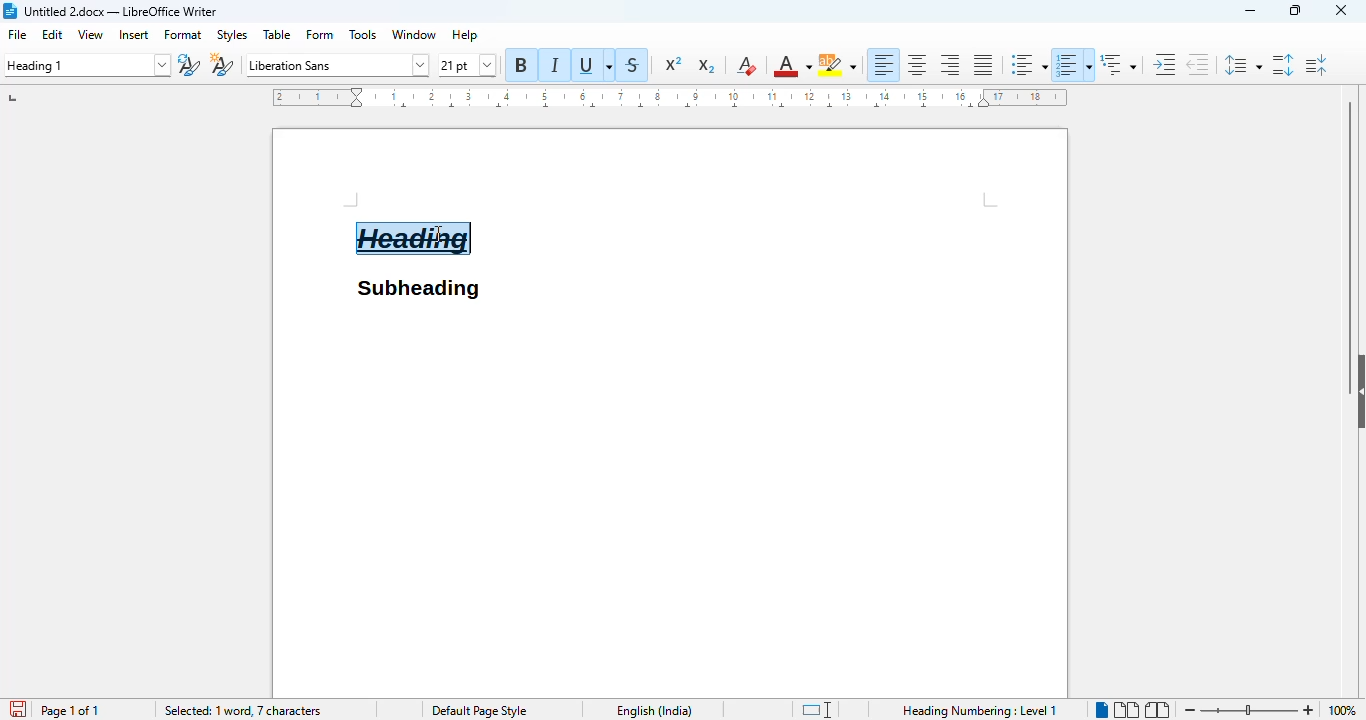 Image resolution: width=1366 pixels, height=720 pixels. Describe the element at coordinates (837, 65) in the screenshot. I see `character highlighting color` at that location.